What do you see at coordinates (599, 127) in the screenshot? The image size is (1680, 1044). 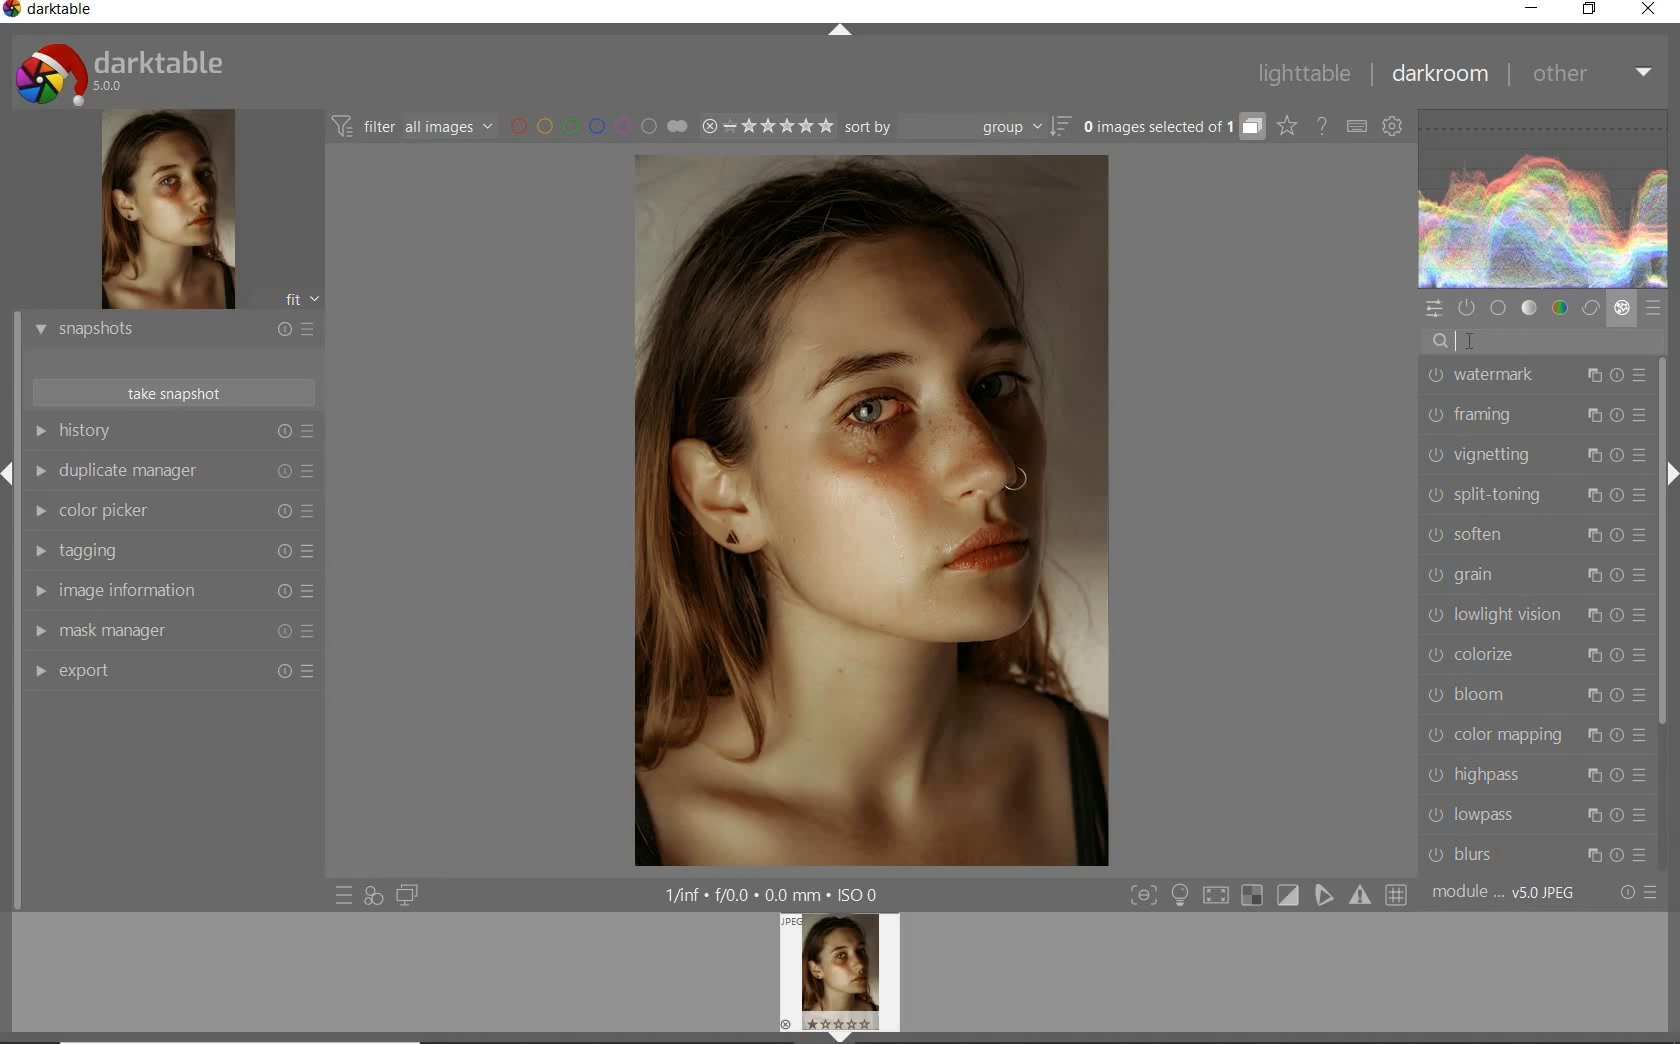 I see `filter by image color` at bounding box center [599, 127].